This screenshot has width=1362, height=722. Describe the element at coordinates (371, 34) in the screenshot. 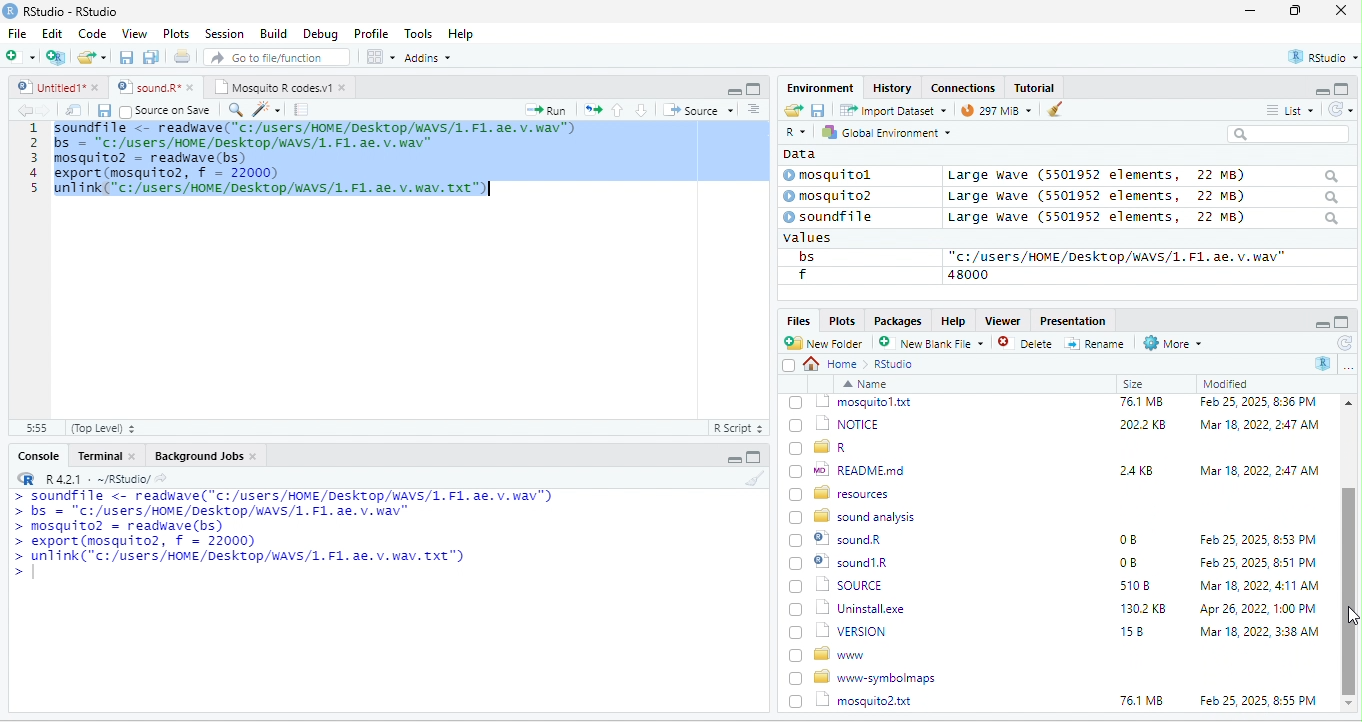

I see `Profile` at that location.